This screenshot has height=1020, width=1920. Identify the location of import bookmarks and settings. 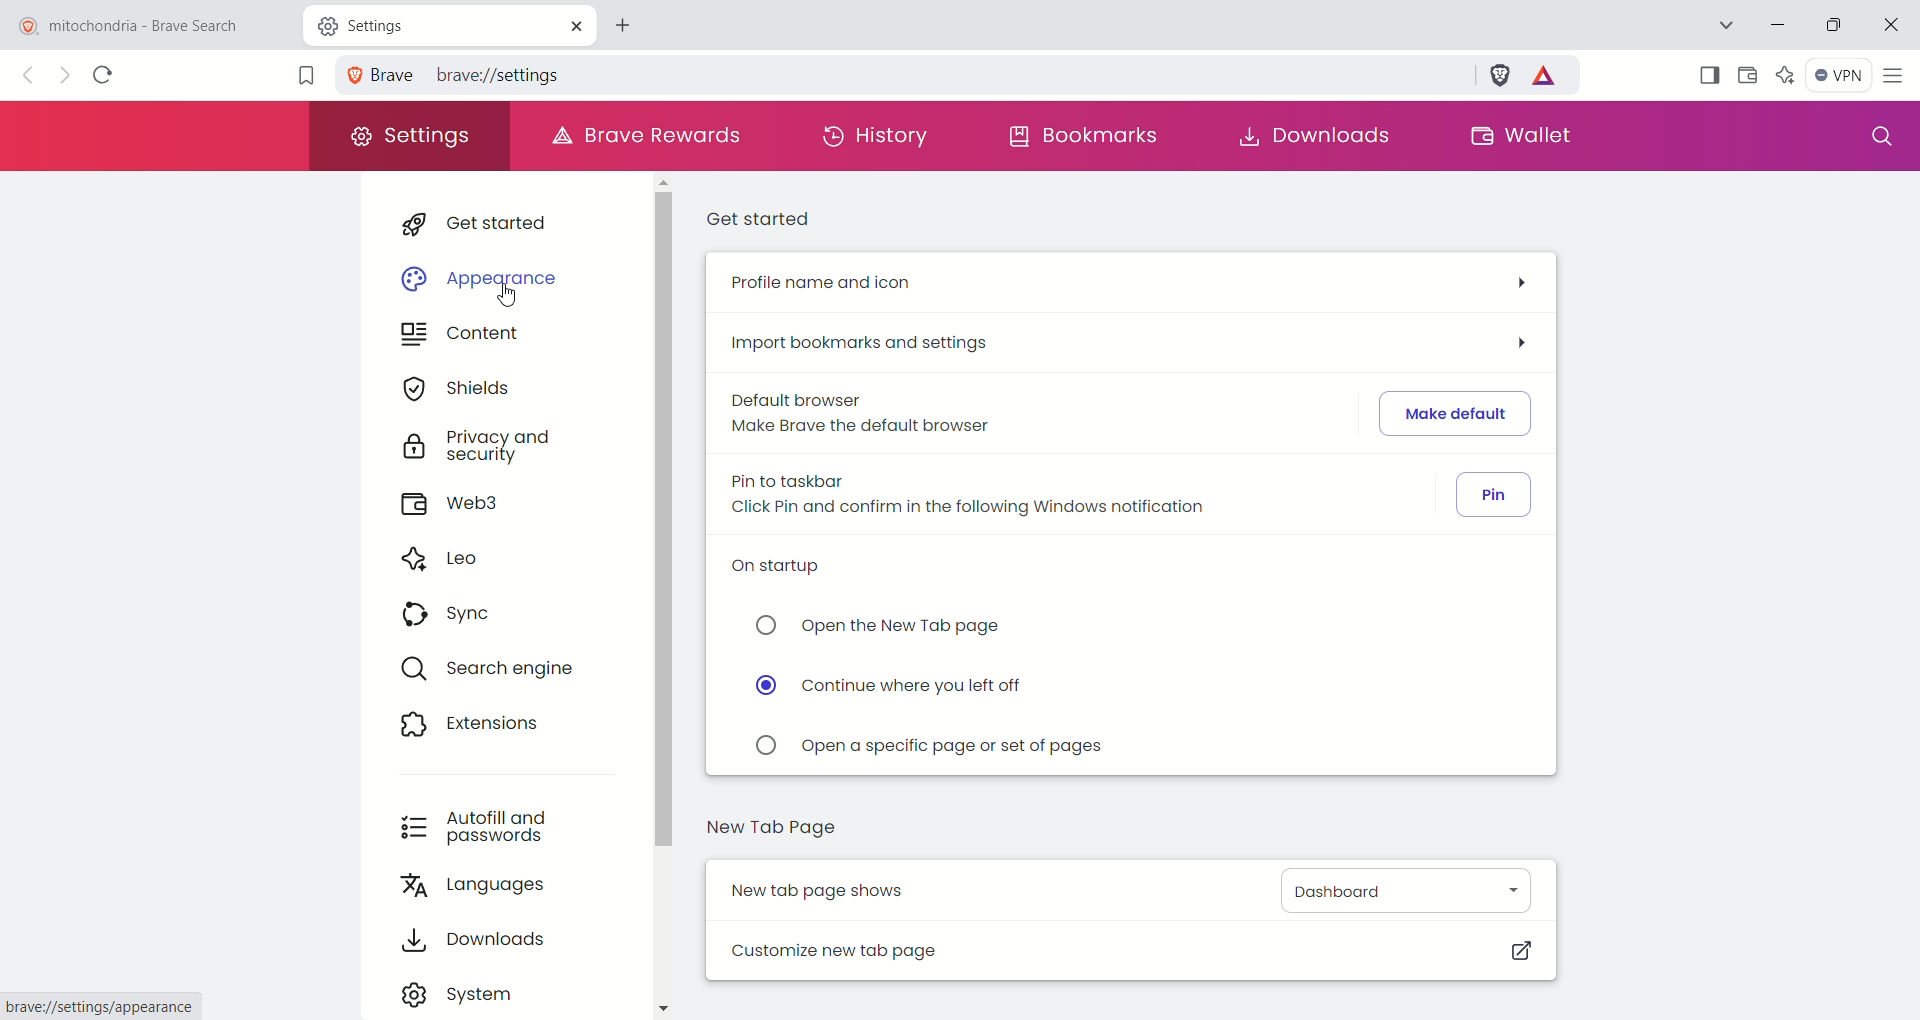
(1136, 341).